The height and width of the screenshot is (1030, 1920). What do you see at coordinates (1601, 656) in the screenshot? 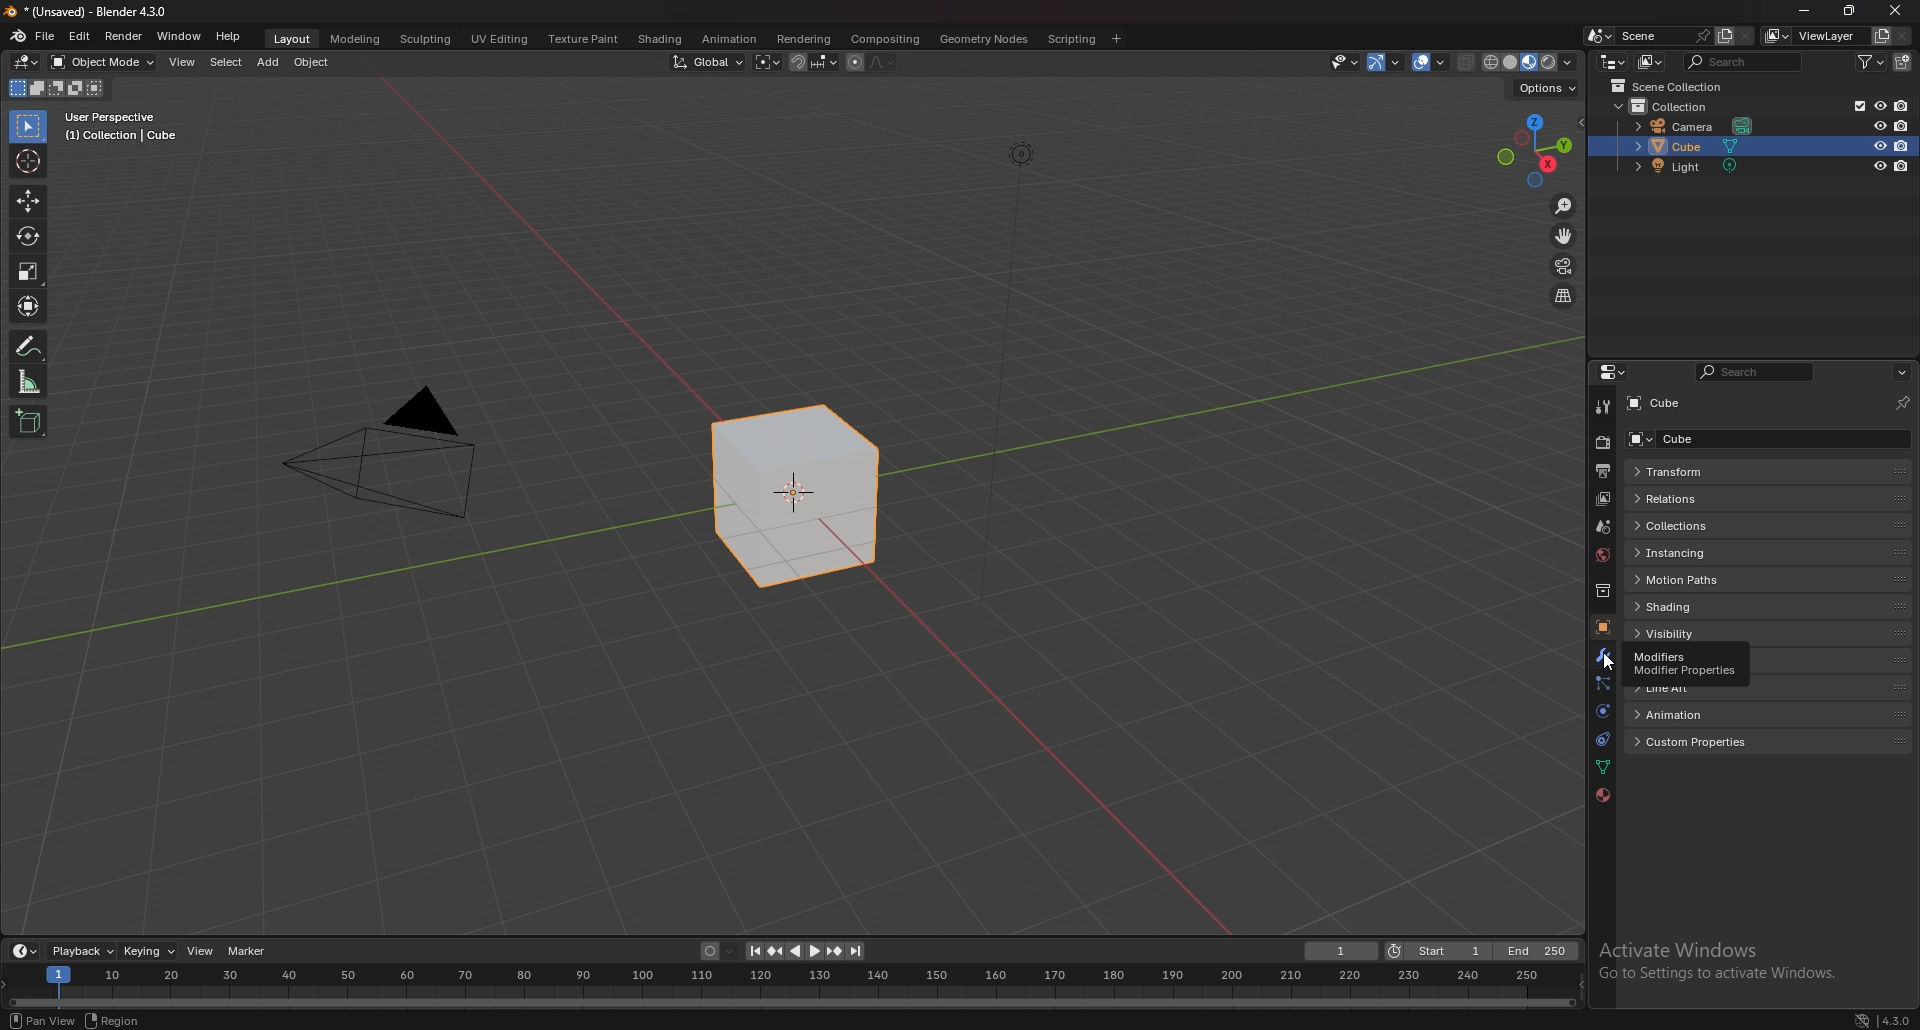
I see `modifier` at bounding box center [1601, 656].